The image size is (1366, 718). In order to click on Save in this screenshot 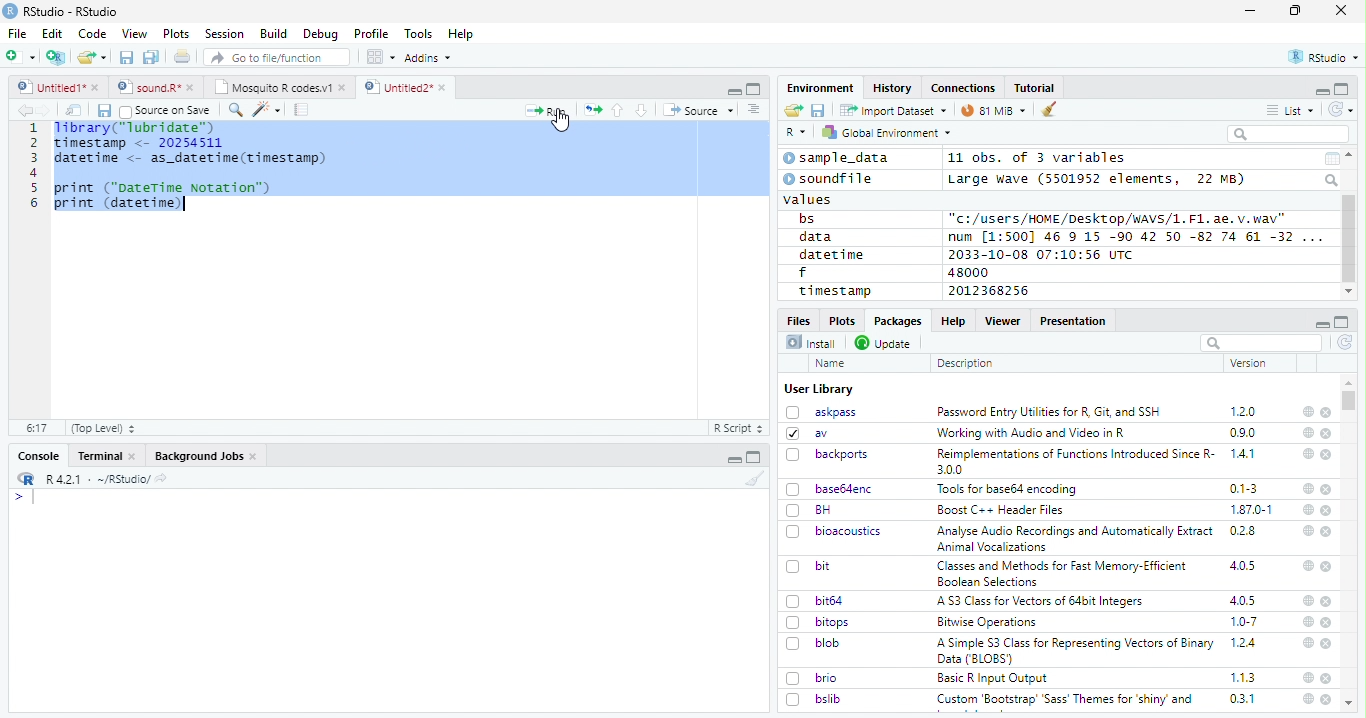, I will do `click(819, 111)`.